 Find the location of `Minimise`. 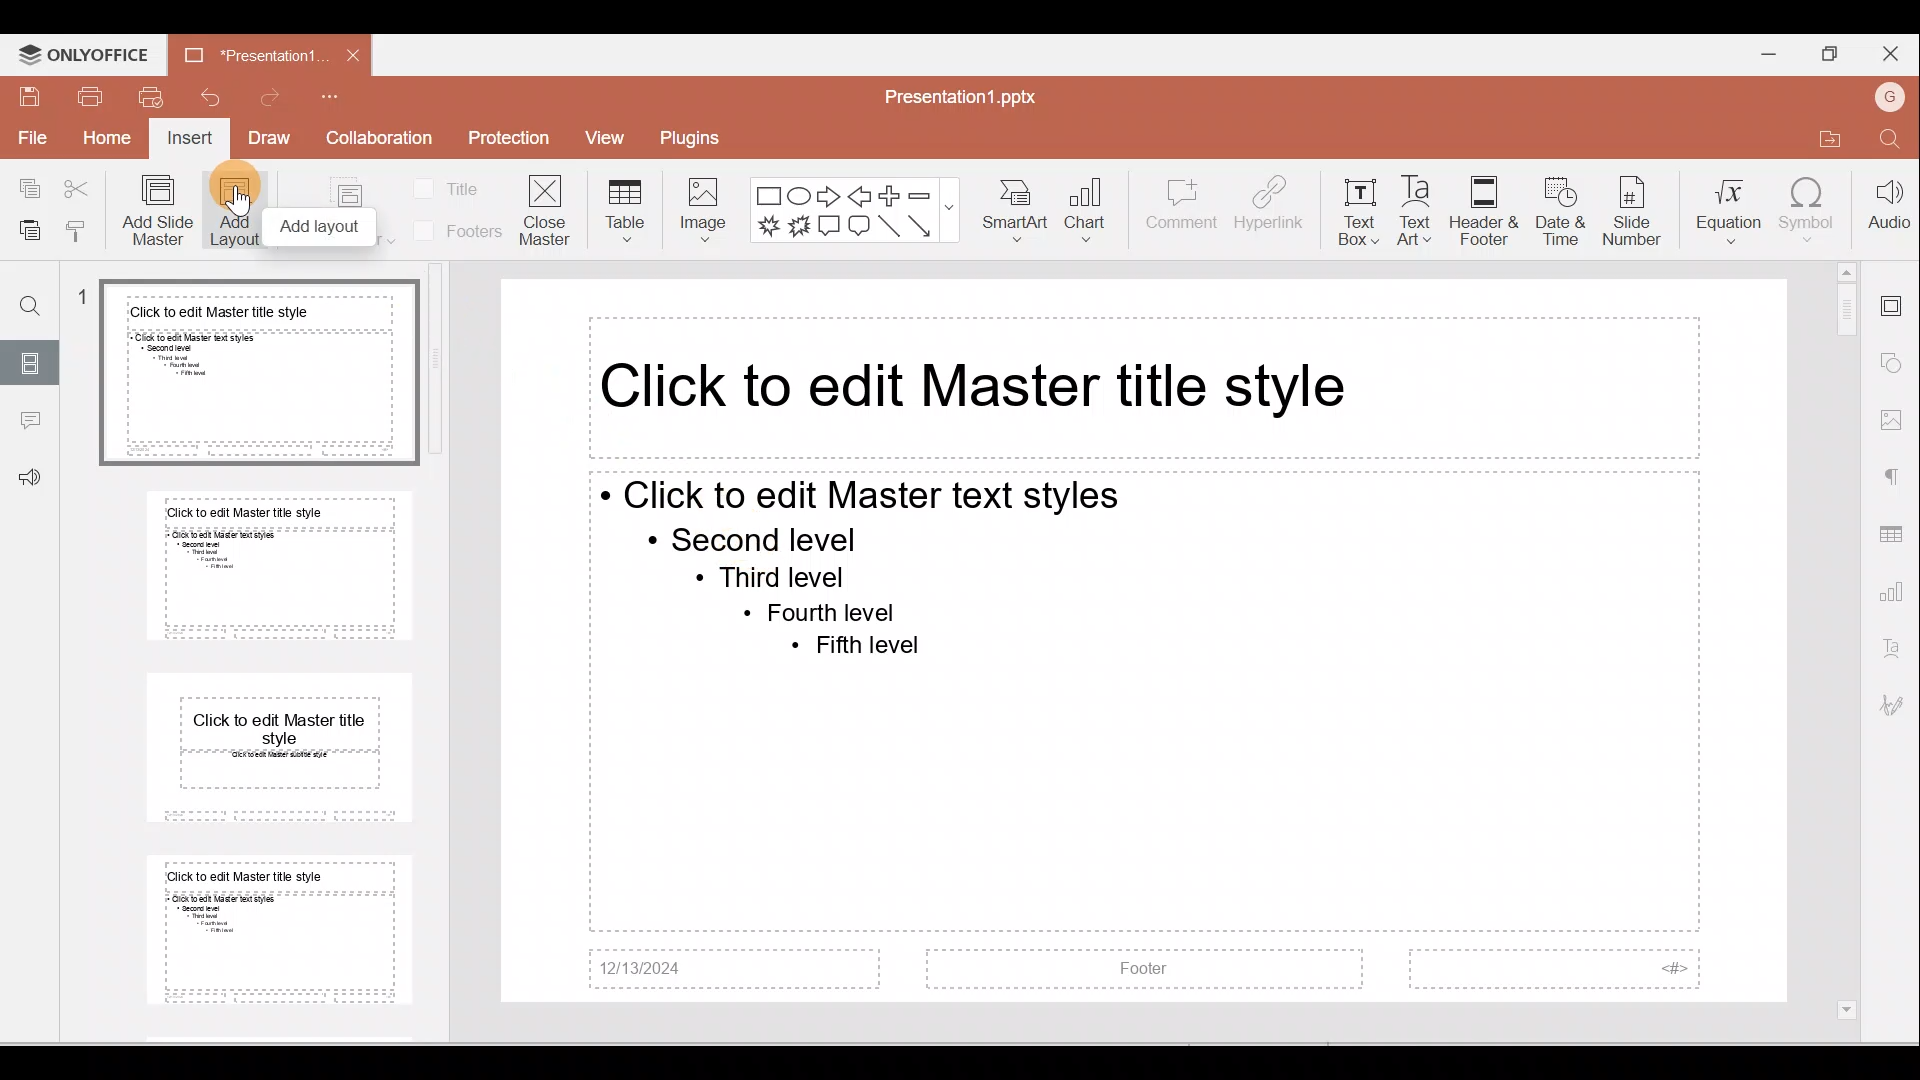

Minimise is located at coordinates (1762, 53).